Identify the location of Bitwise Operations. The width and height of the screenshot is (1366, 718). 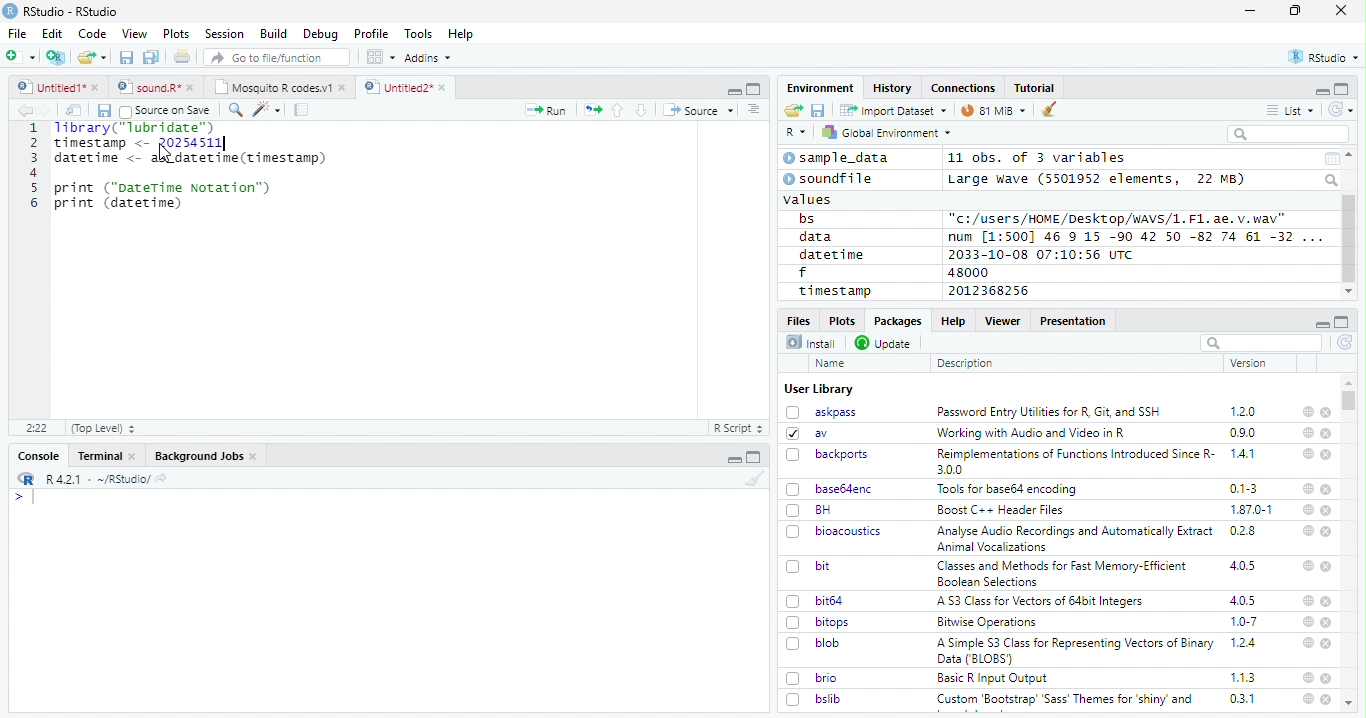
(989, 622).